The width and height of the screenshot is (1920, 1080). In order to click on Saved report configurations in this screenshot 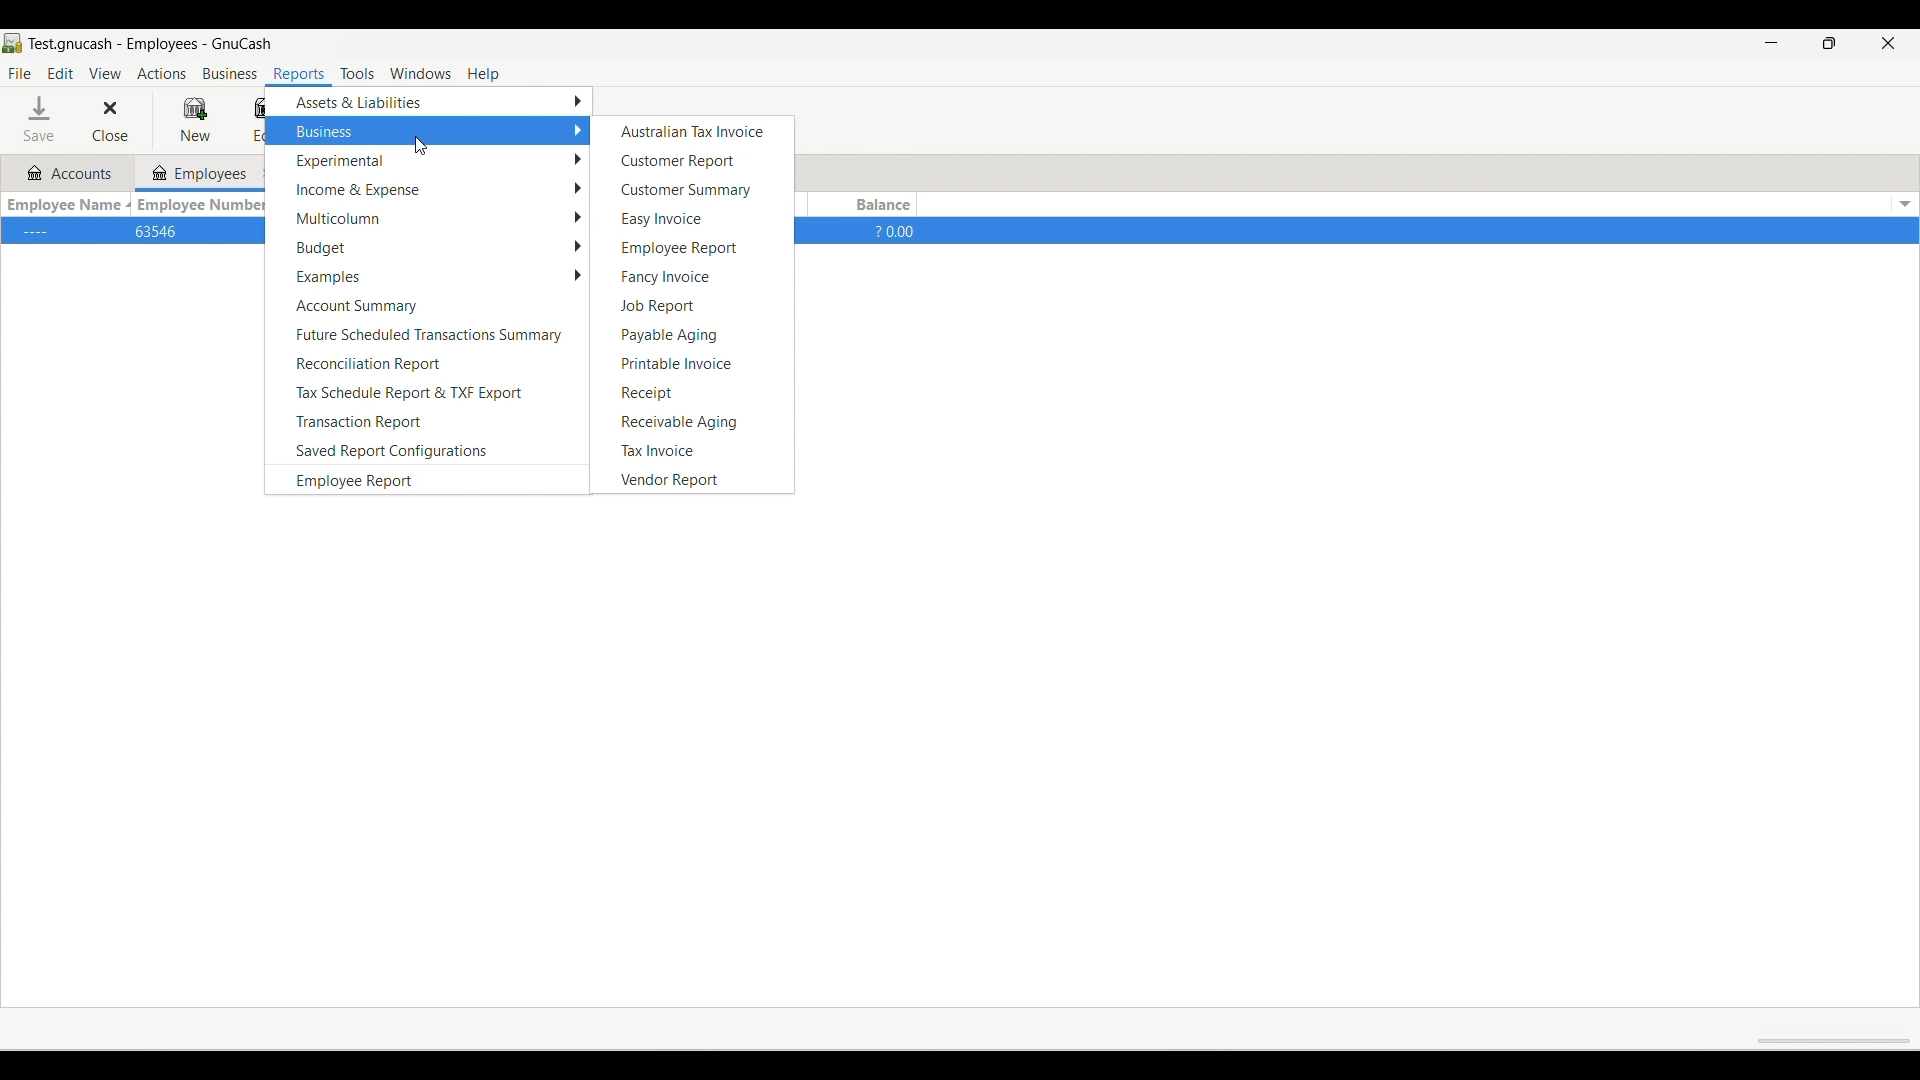, I will do `click(426, 451)`.